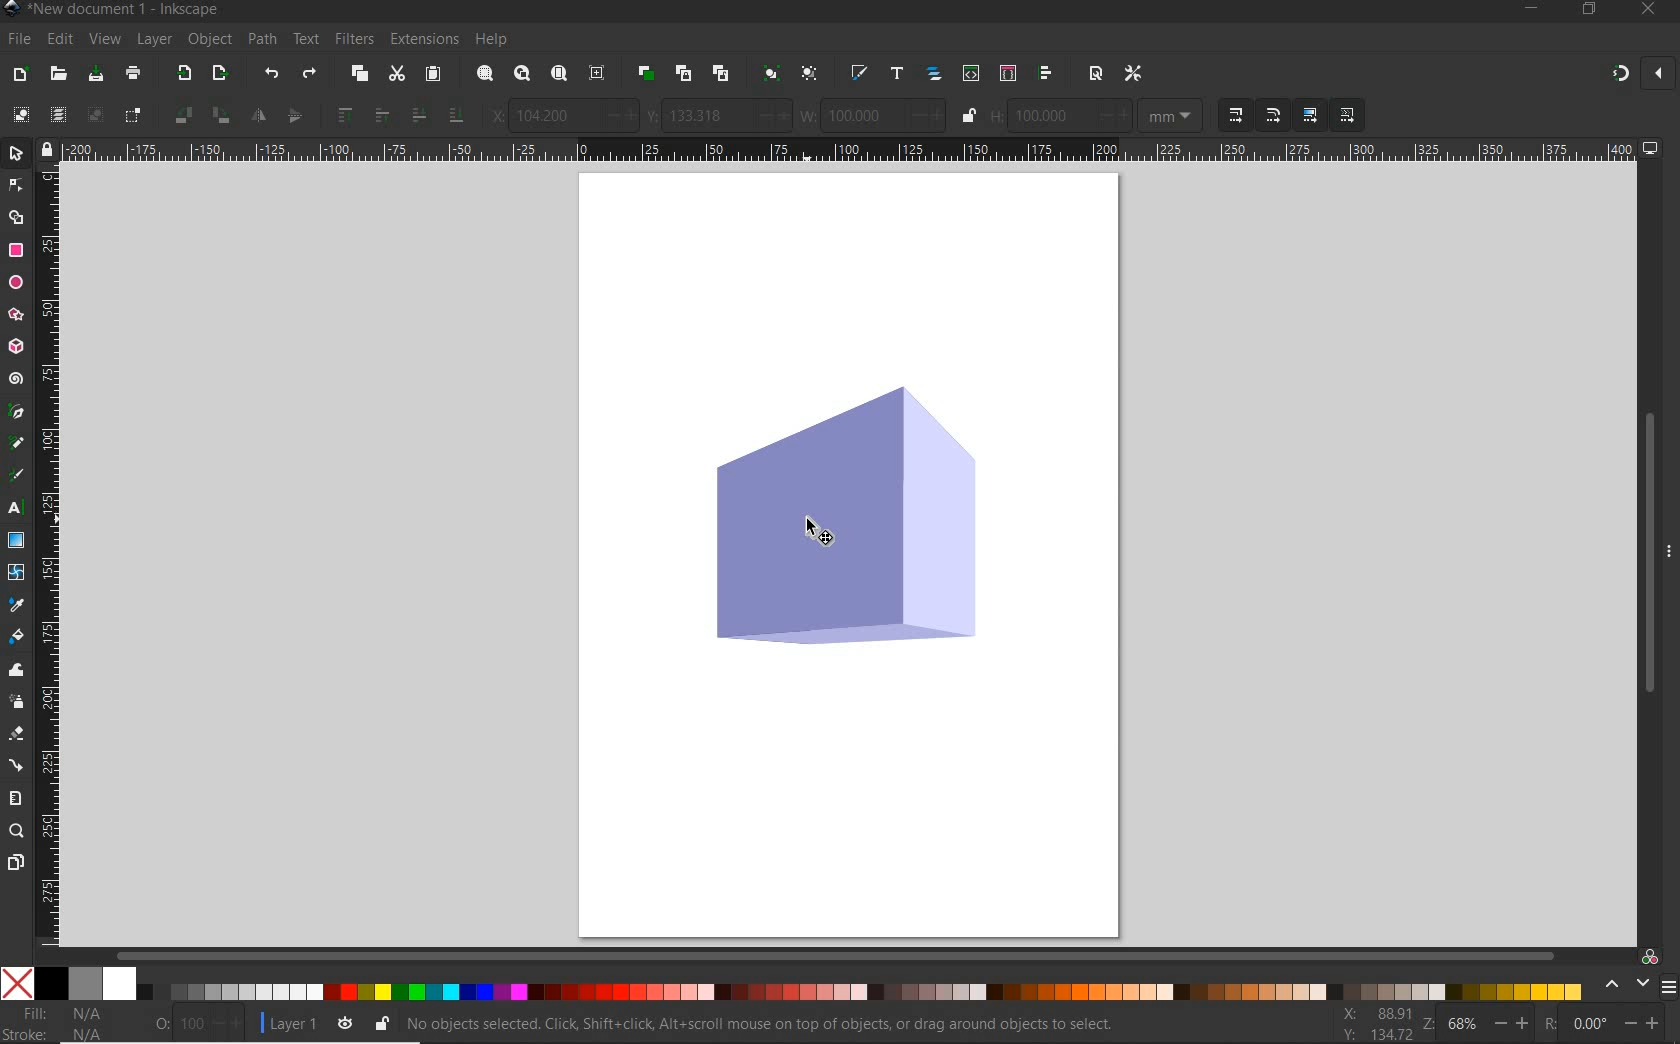 The width and height of the screenshot is (1680, 1044). What do you see at coordinates (17, 702) in the screenshot?
I see `SPRAY TOOL` at bounding box center [17, 702].